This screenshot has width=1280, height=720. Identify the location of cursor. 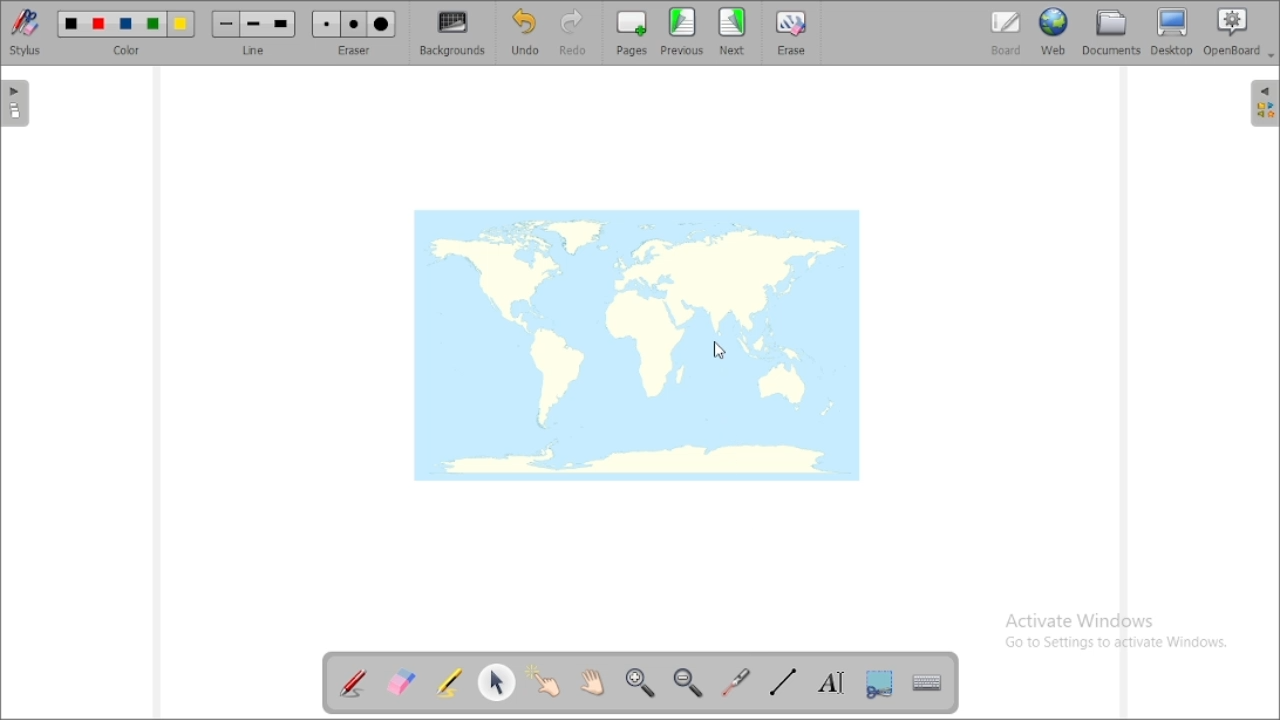
(720, 346).